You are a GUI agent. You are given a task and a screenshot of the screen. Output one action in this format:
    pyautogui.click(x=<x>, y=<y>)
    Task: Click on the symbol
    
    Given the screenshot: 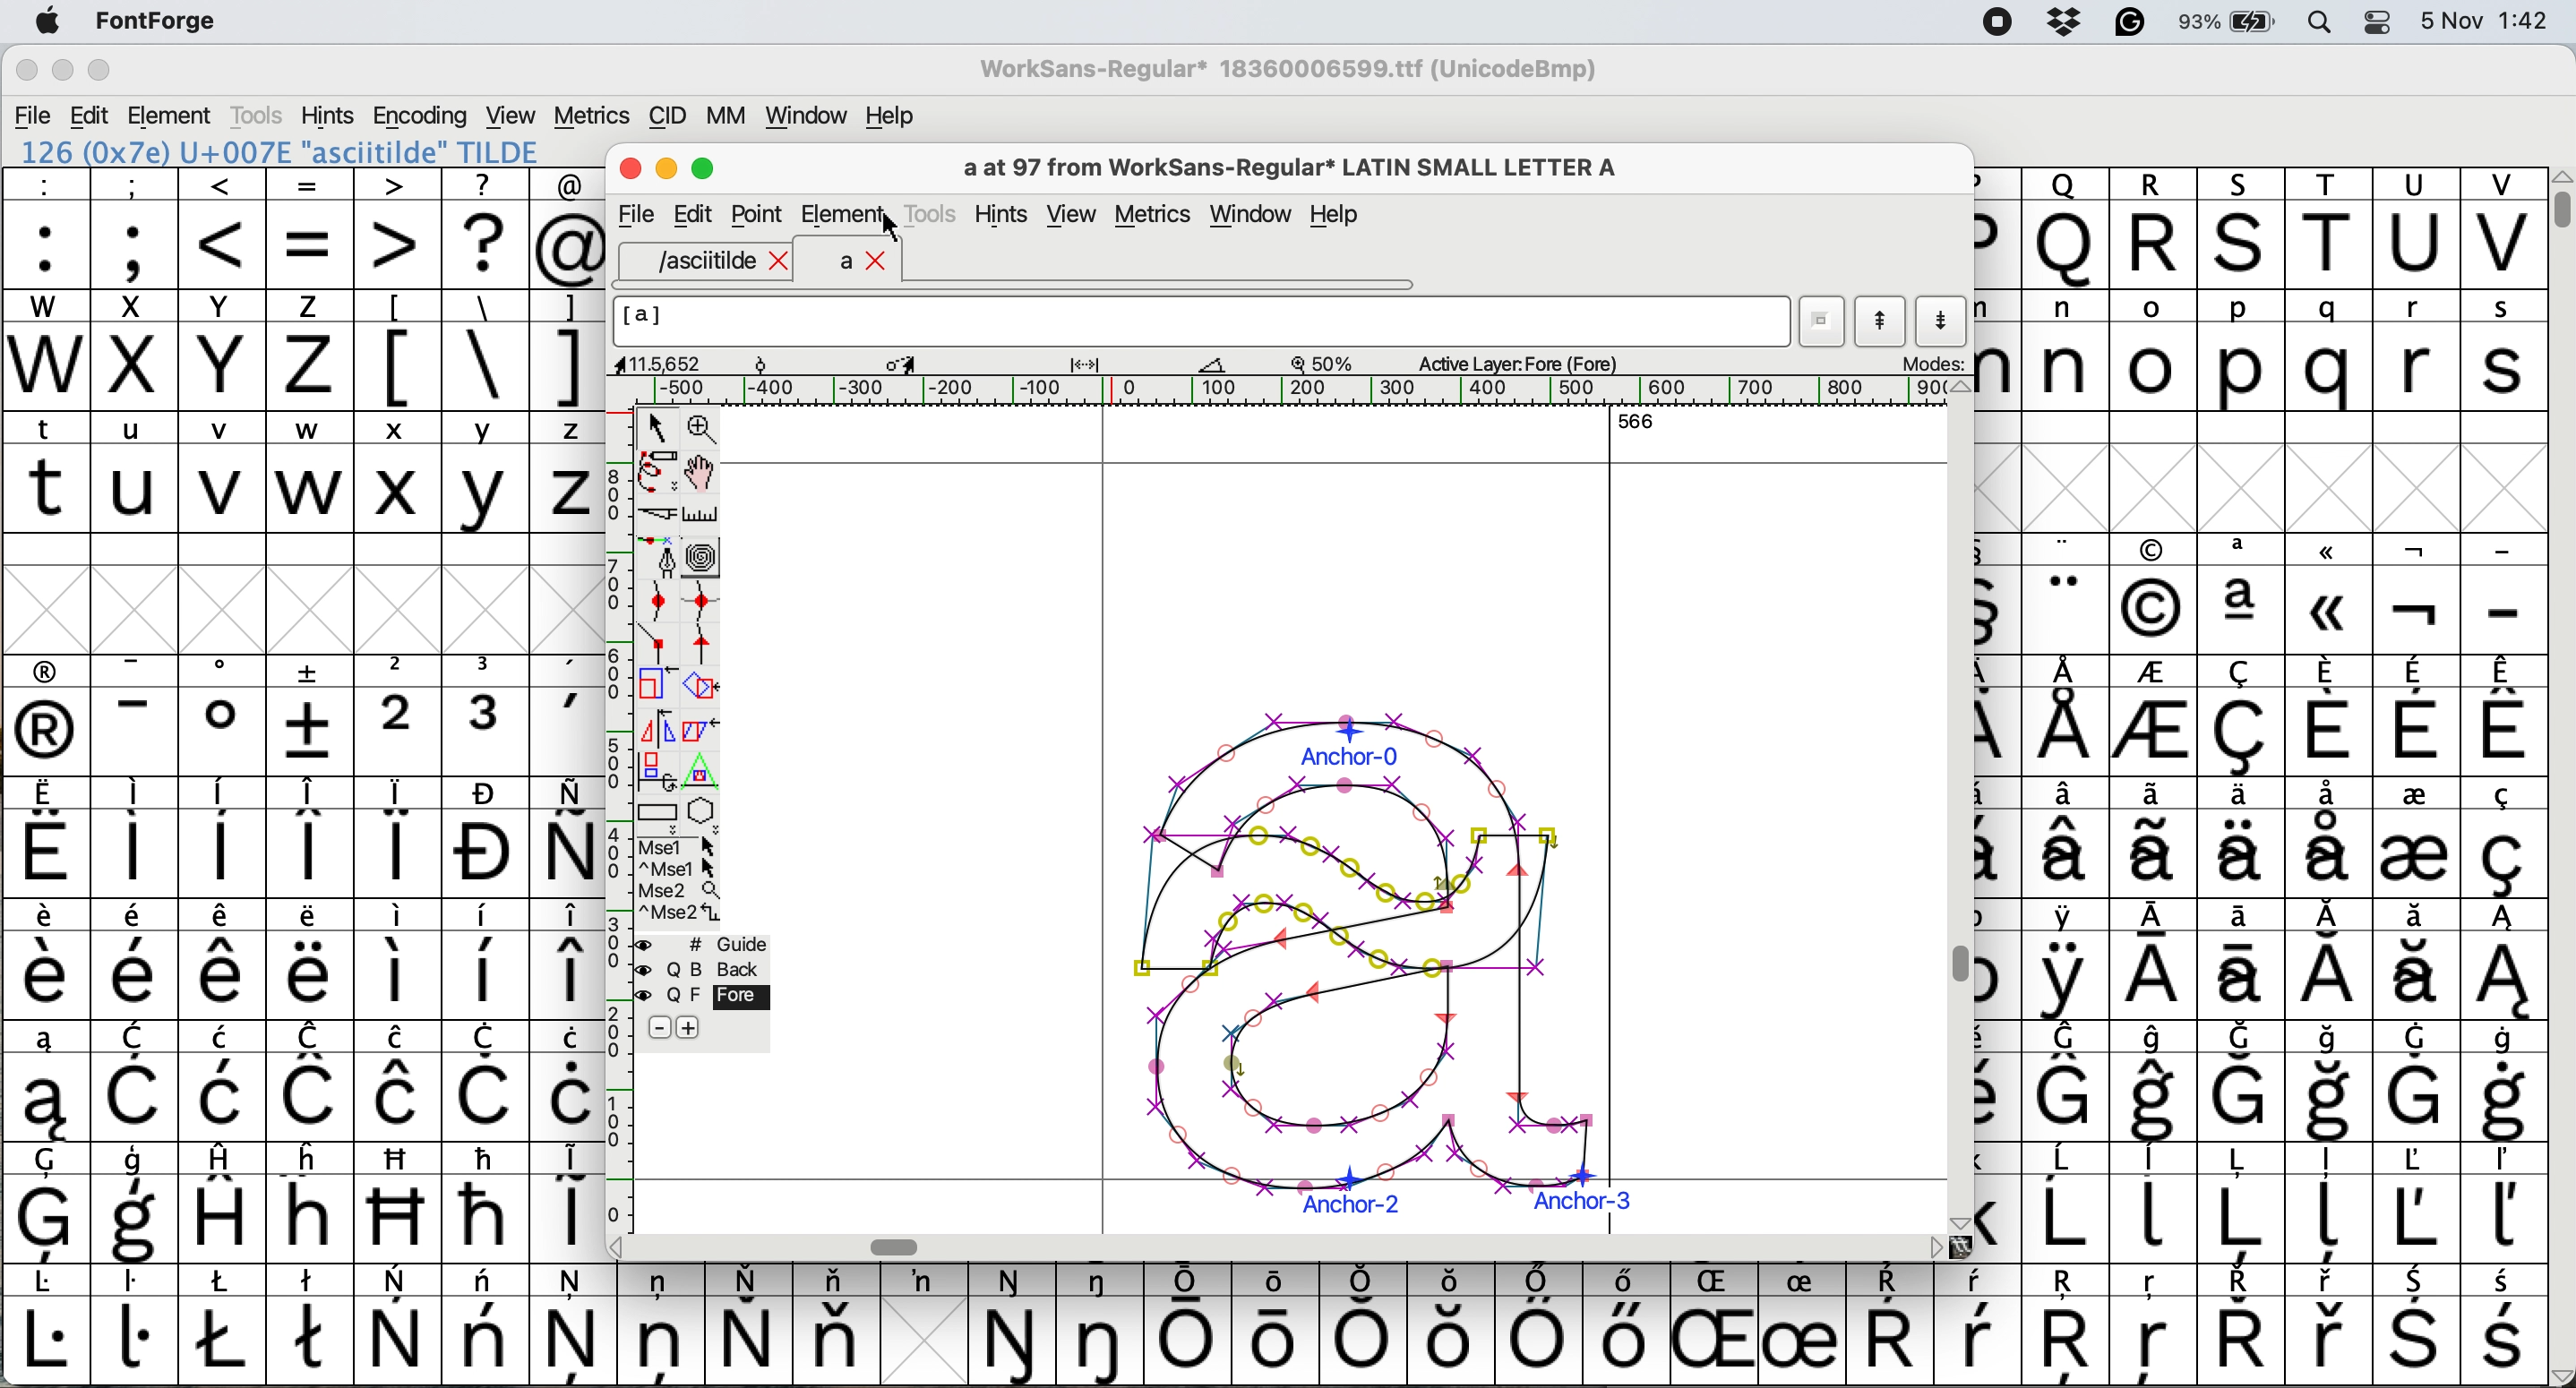 What is the action you would take?
    pyautogui.click(x=568, y=716)
    